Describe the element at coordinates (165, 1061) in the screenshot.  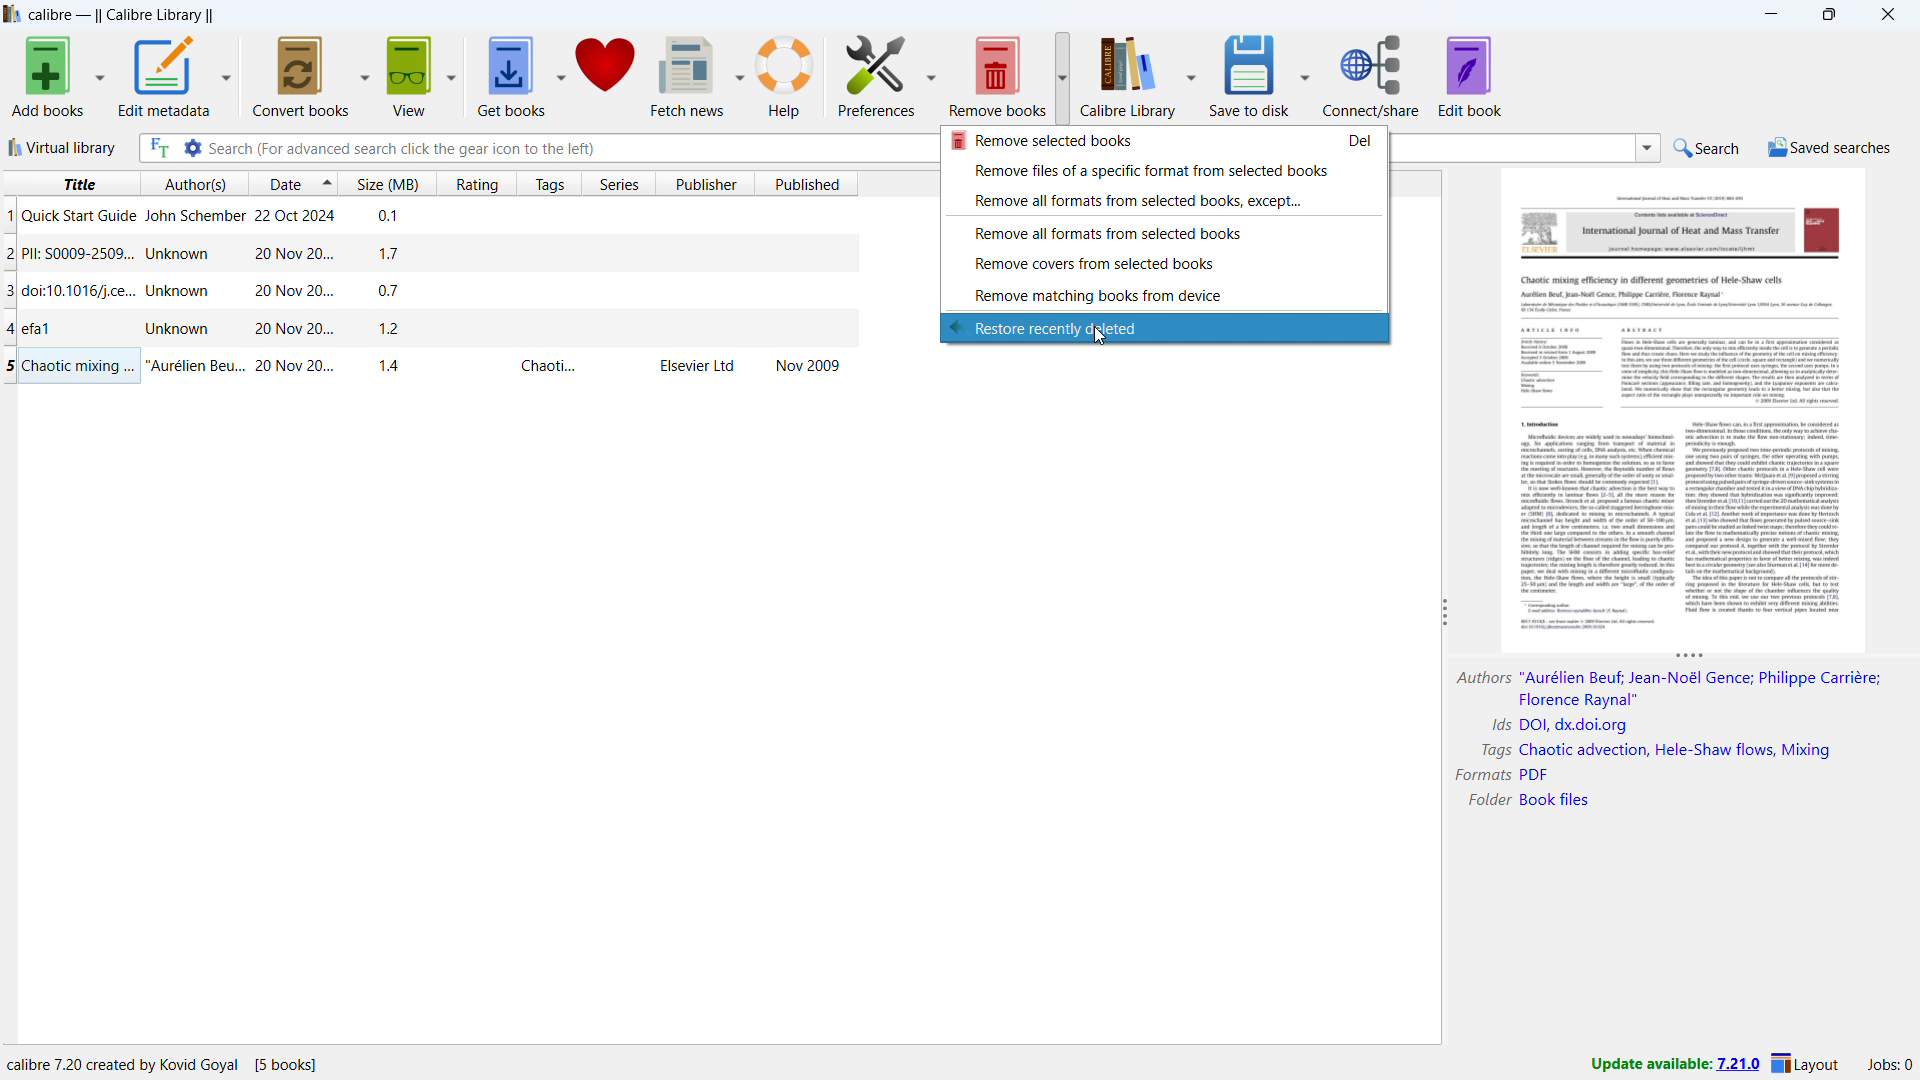
I see `program information` at that location.